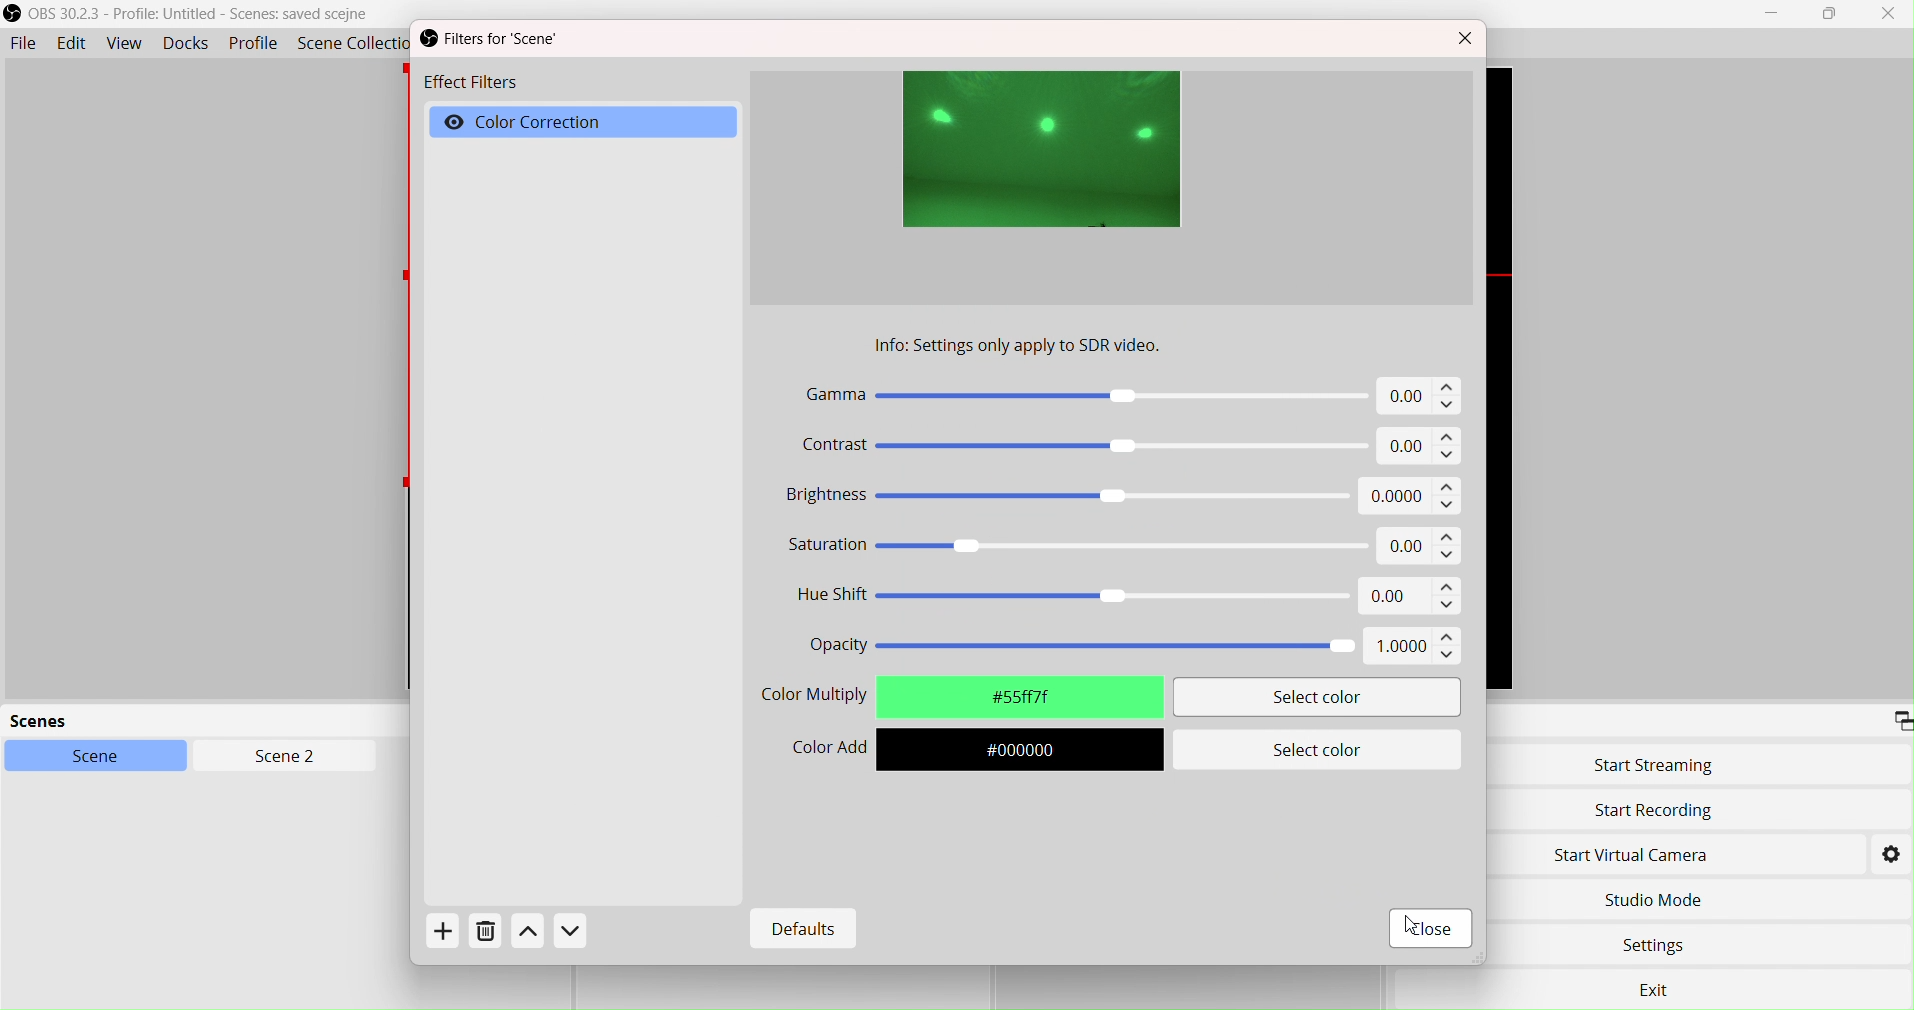 This screenshot has height=1010, width=1914. What do you see at coordinates (1079, 543) in the screenshot?
I see `Saturation «` at bounding box center [1079, 543].